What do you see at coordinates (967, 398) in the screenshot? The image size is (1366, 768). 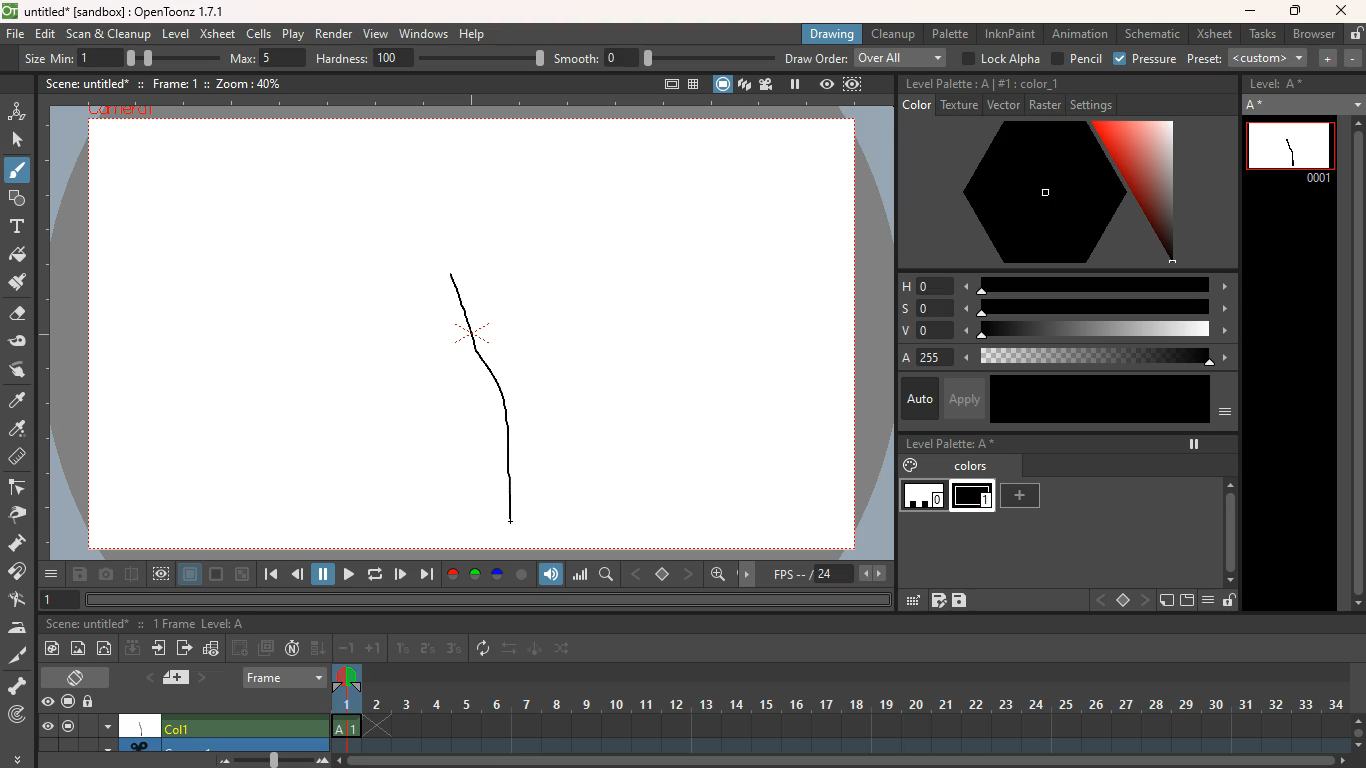 I see `apply` at bounding box center [967, 398].